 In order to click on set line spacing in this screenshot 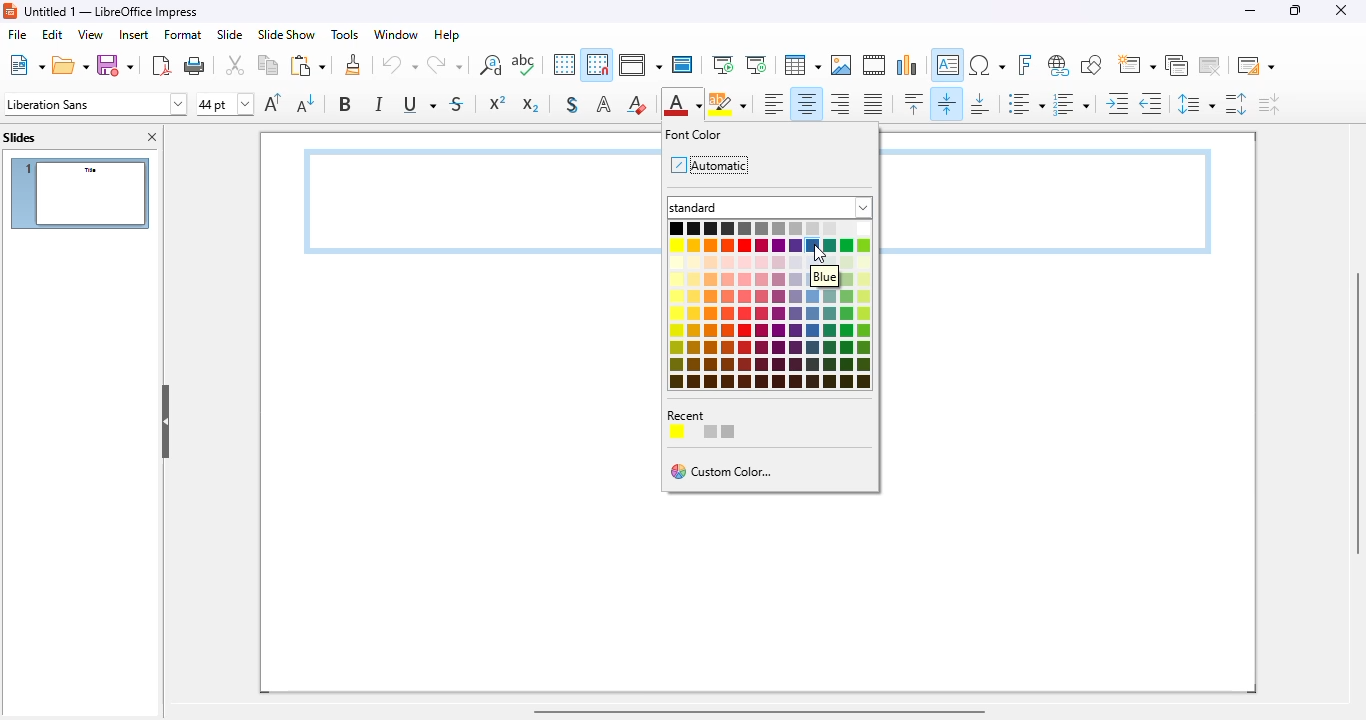, I will do `click(1195, 104)`.